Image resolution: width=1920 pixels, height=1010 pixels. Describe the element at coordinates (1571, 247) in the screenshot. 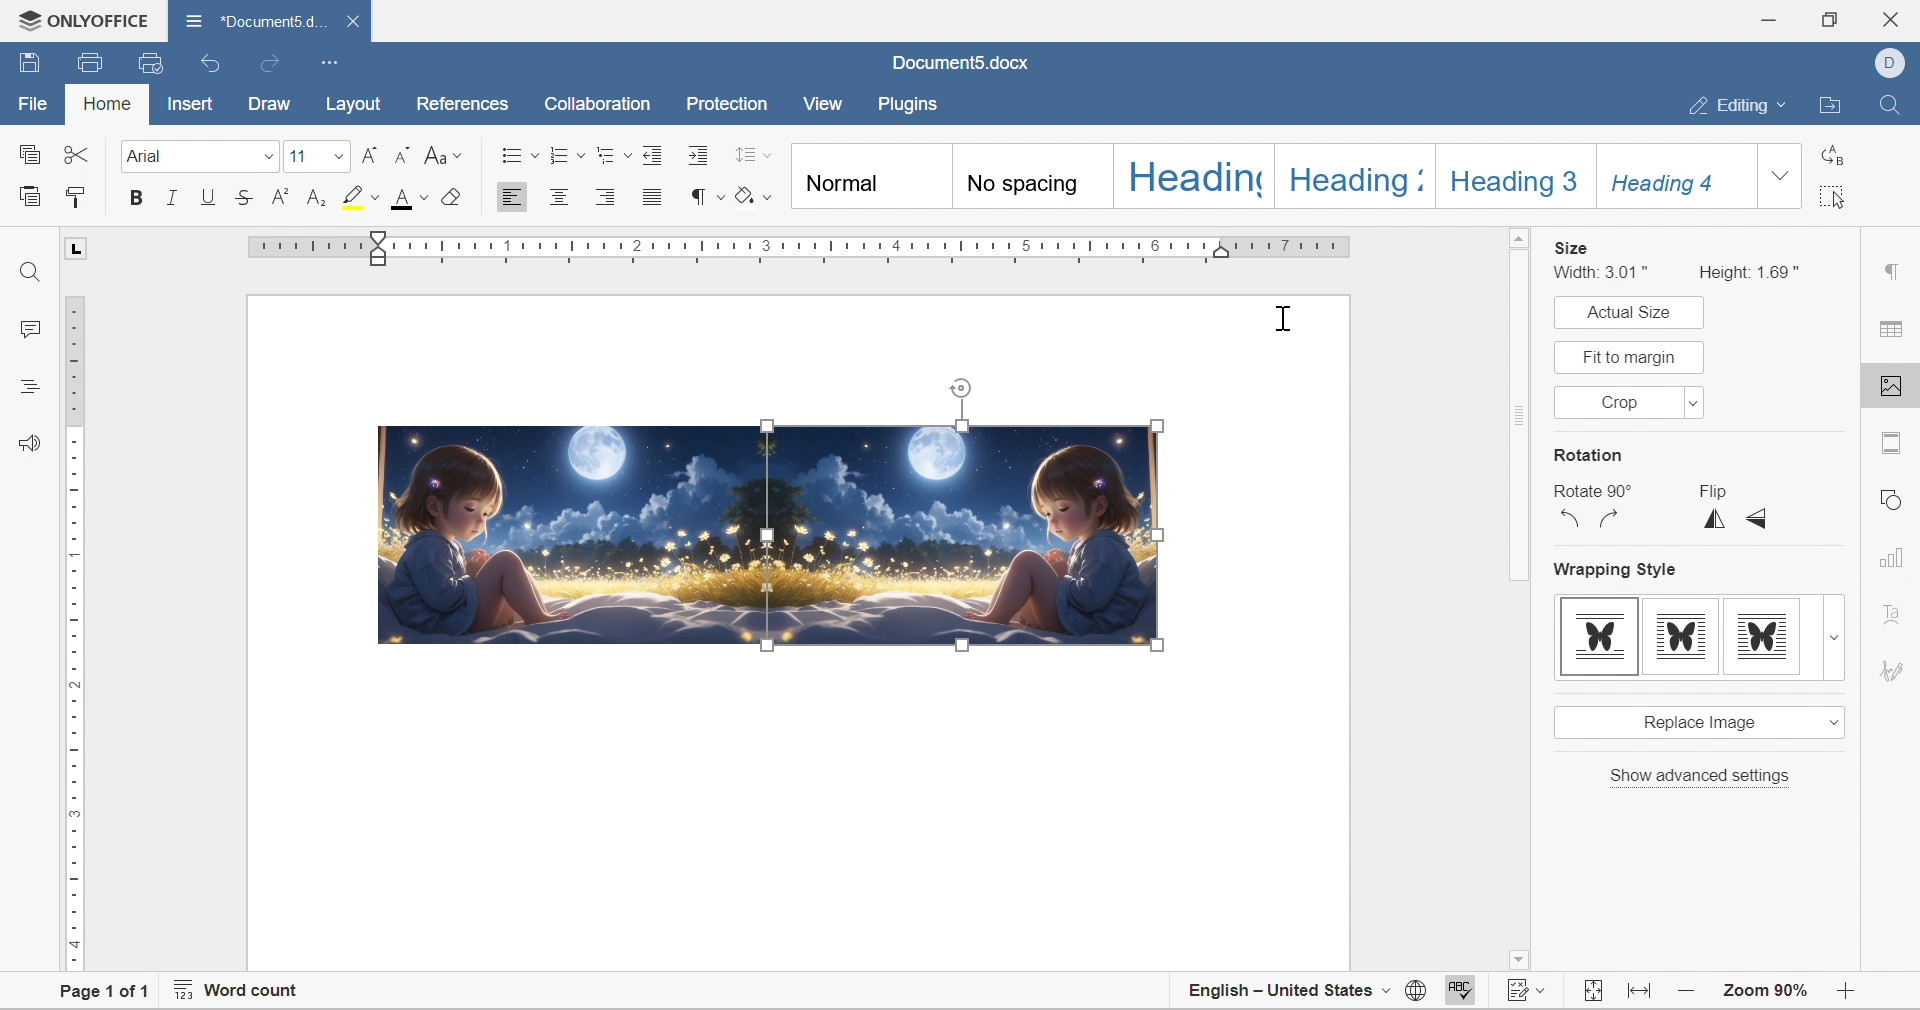

I see `size` at that location.